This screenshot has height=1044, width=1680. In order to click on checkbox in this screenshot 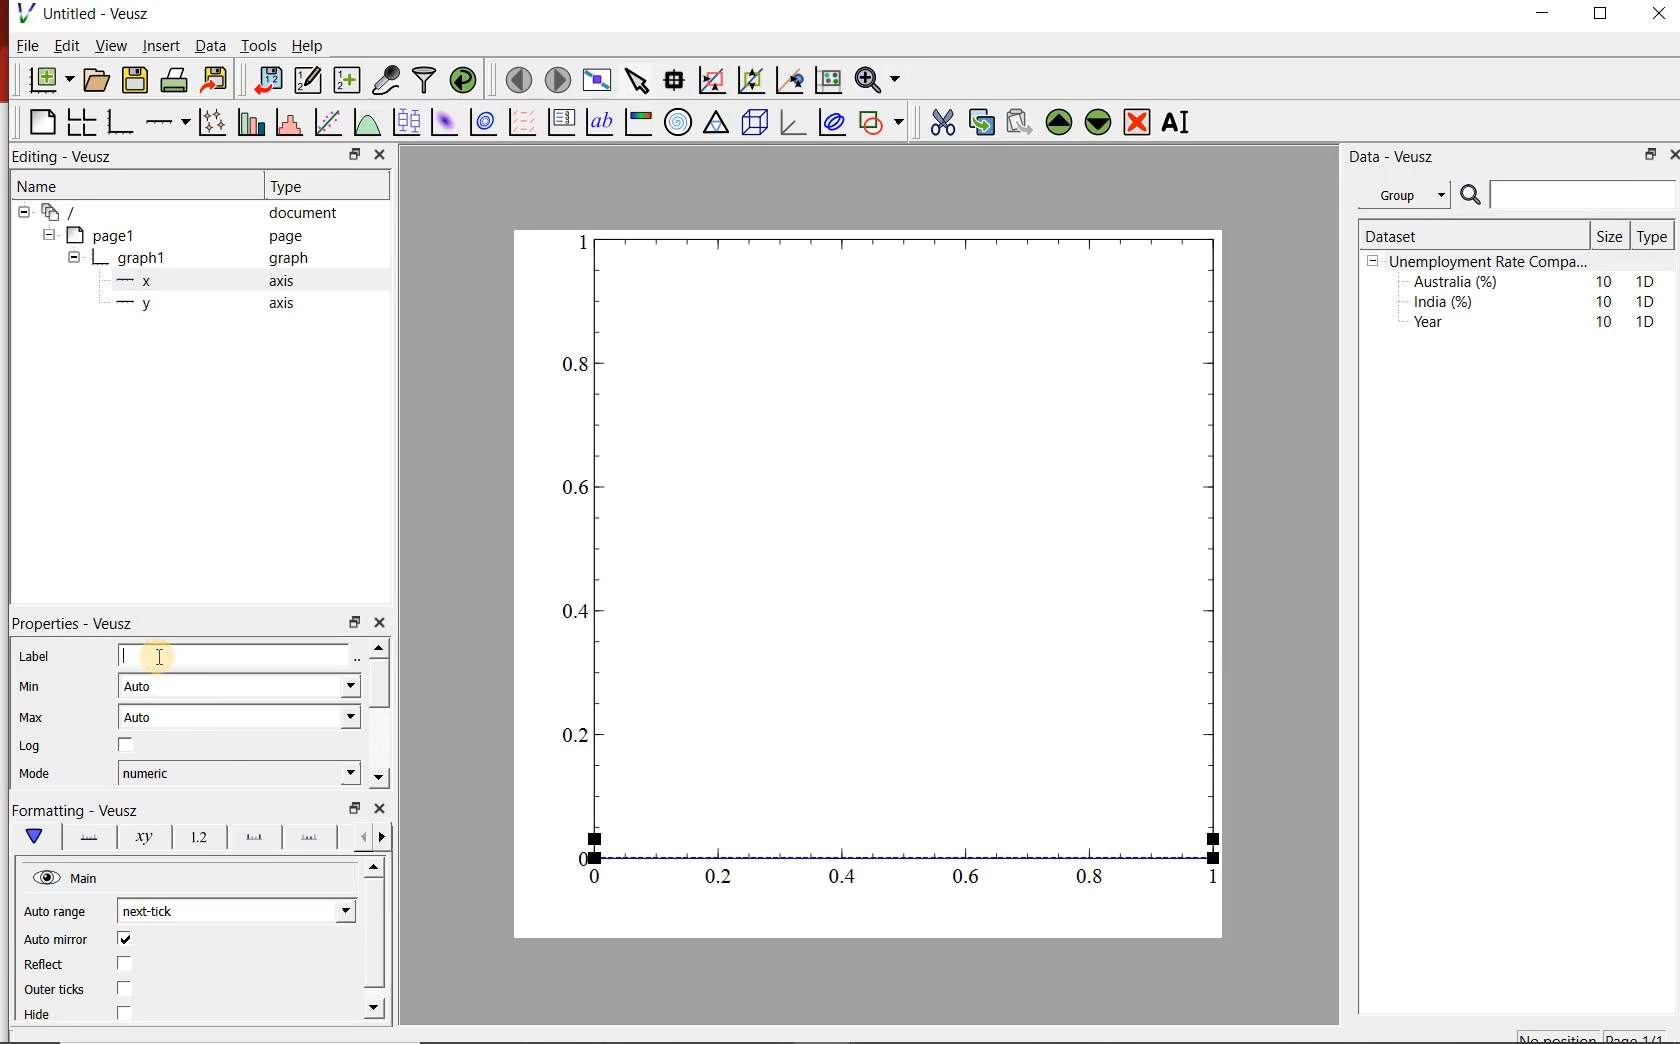, I will do `click(126, 990)`.